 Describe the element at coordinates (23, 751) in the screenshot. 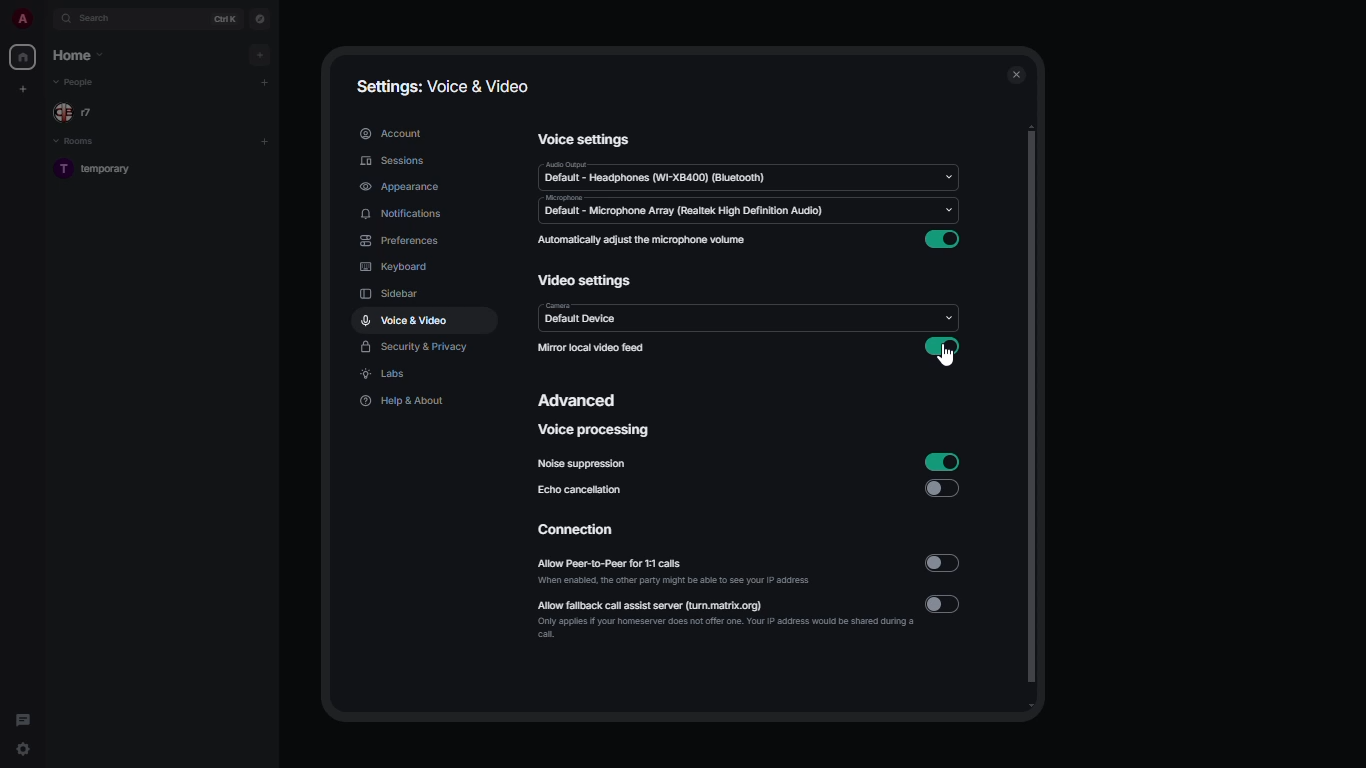

I see `quick settings` at that location.